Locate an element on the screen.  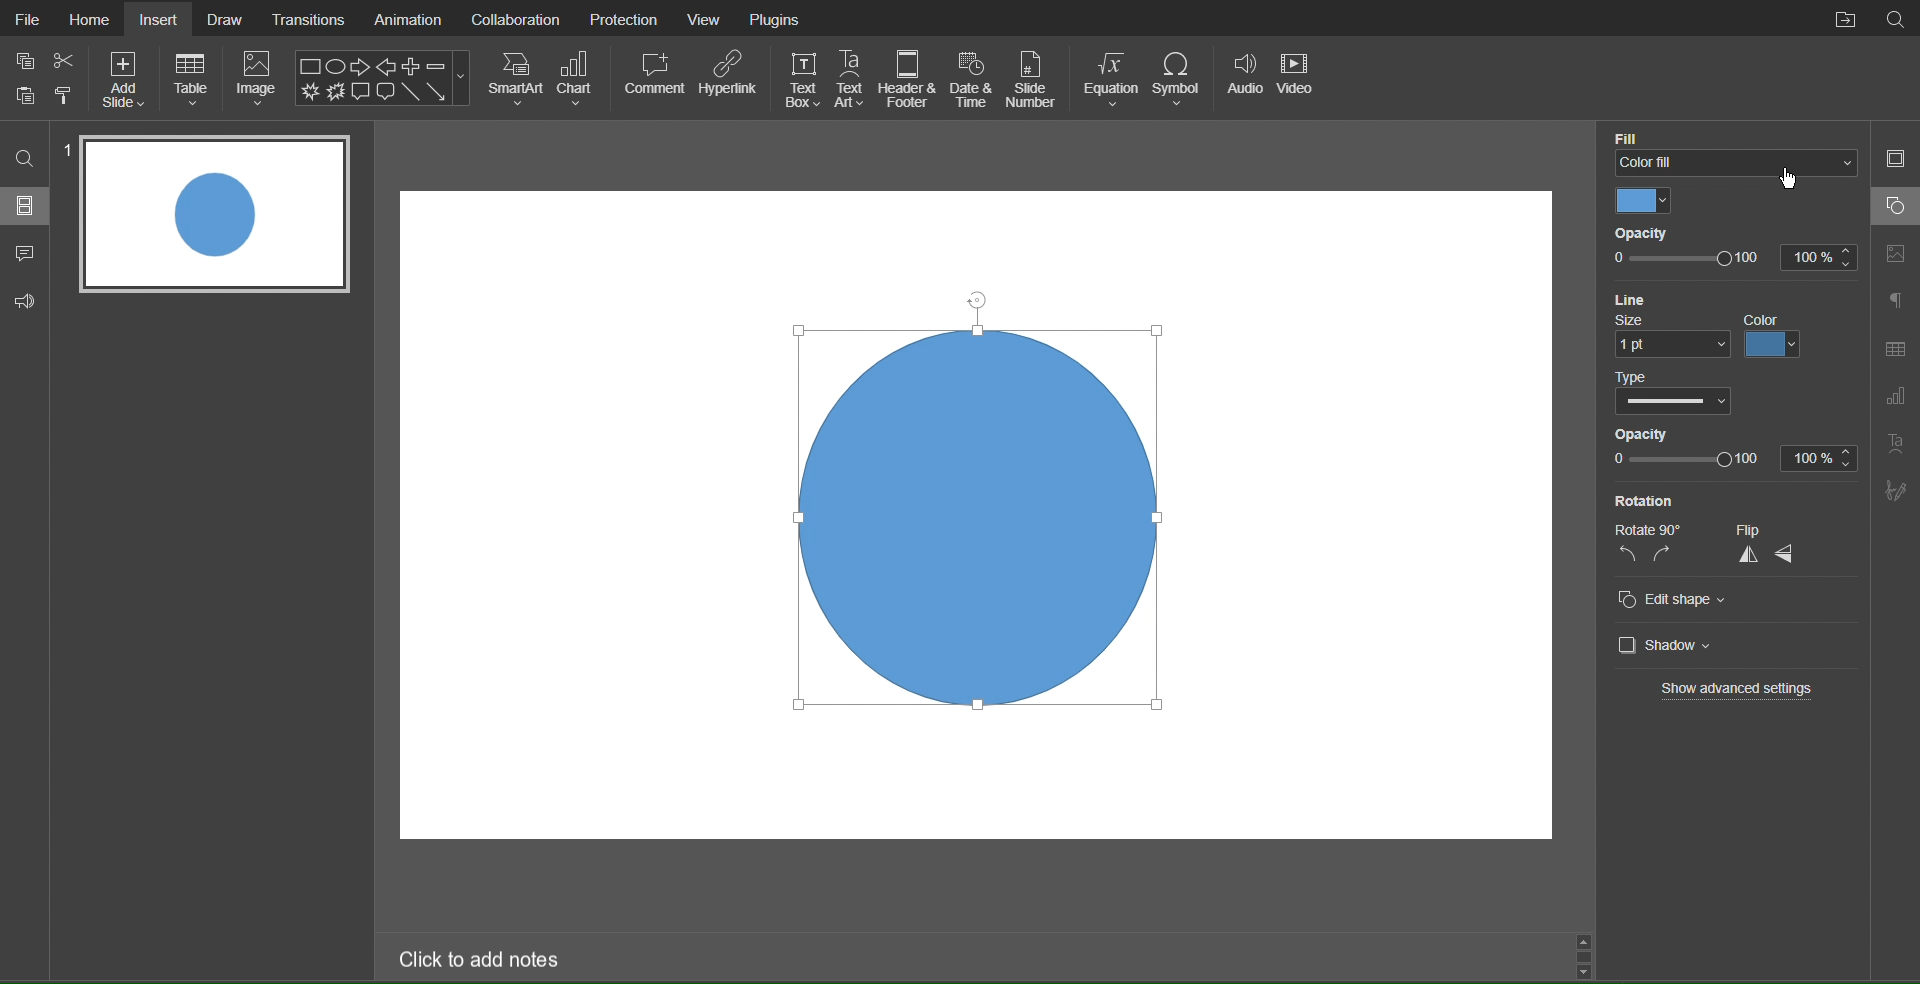
Feedback and Support is located at coordinates (25, 298).